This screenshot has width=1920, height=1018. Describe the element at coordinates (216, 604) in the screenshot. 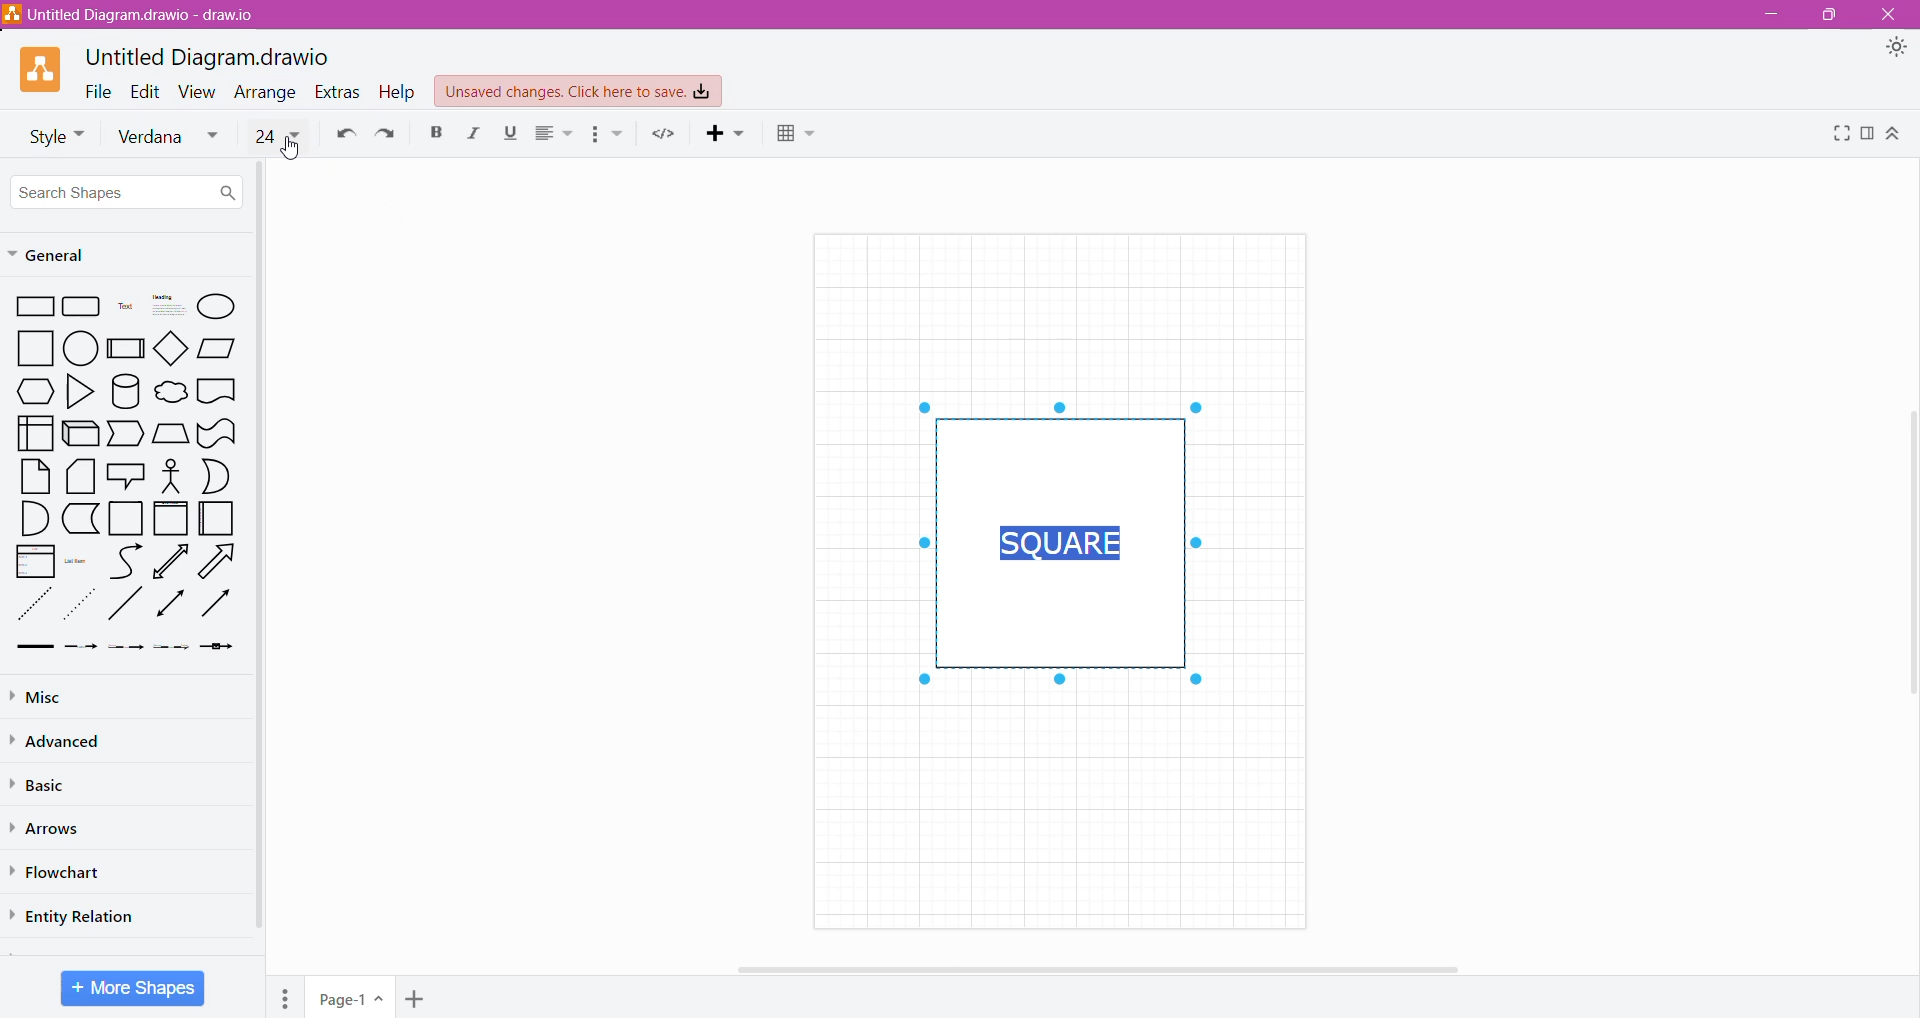

I see `Rightward Thick Arrow ` at that location.